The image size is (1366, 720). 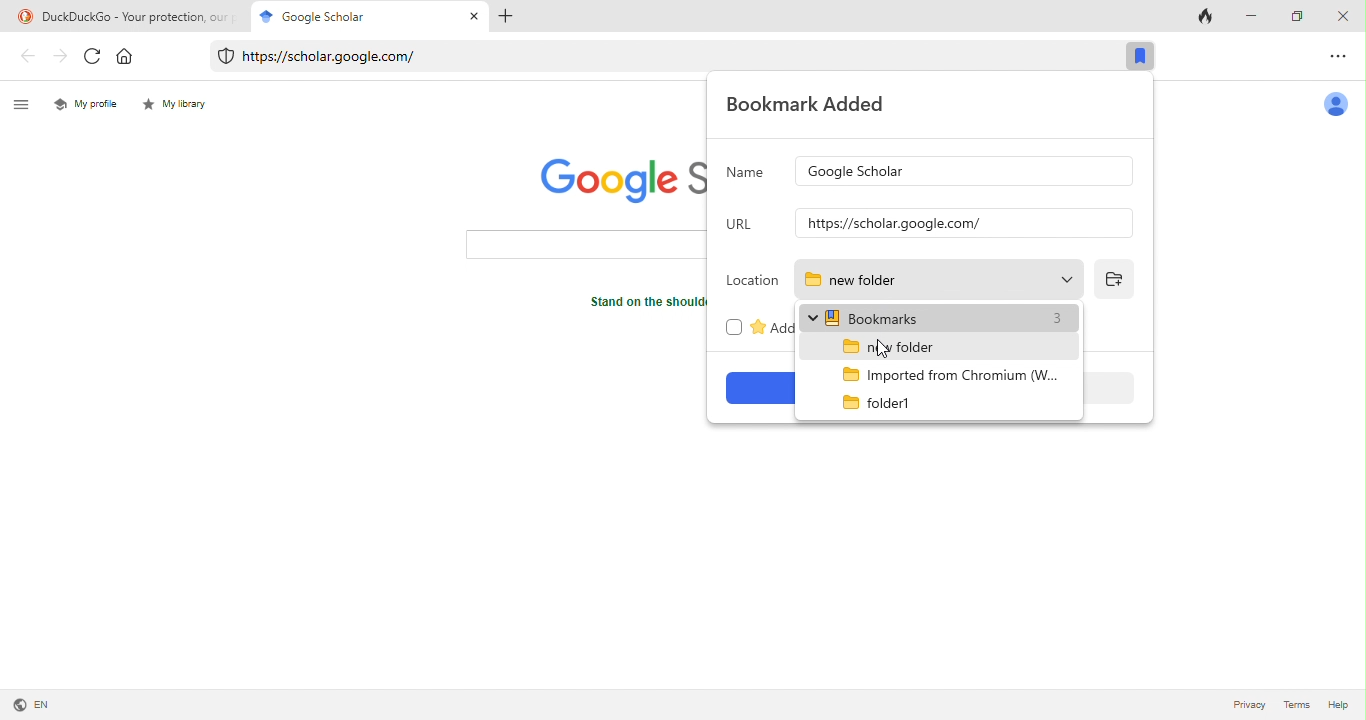 What do you see at coordinates (1115, 281) in the screenshot?
I see `add folder` at bounding box center [1115, 281].